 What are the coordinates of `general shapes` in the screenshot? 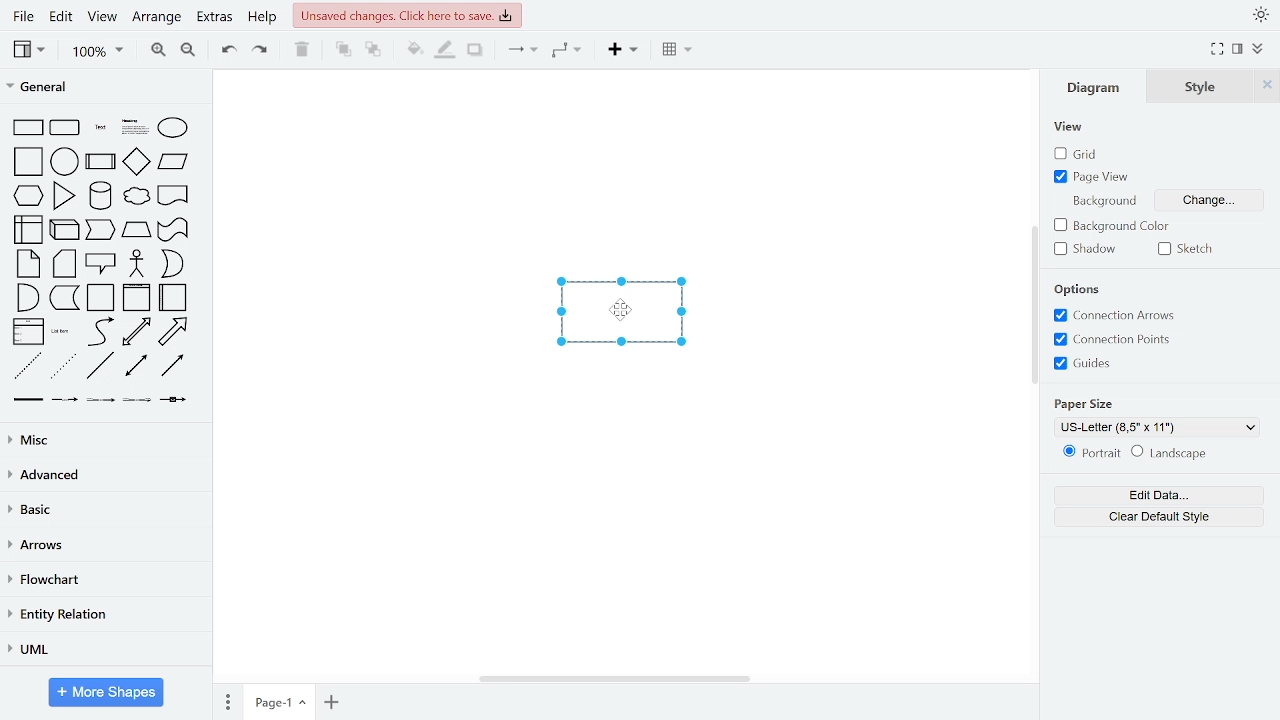 It's located at (173, 400).